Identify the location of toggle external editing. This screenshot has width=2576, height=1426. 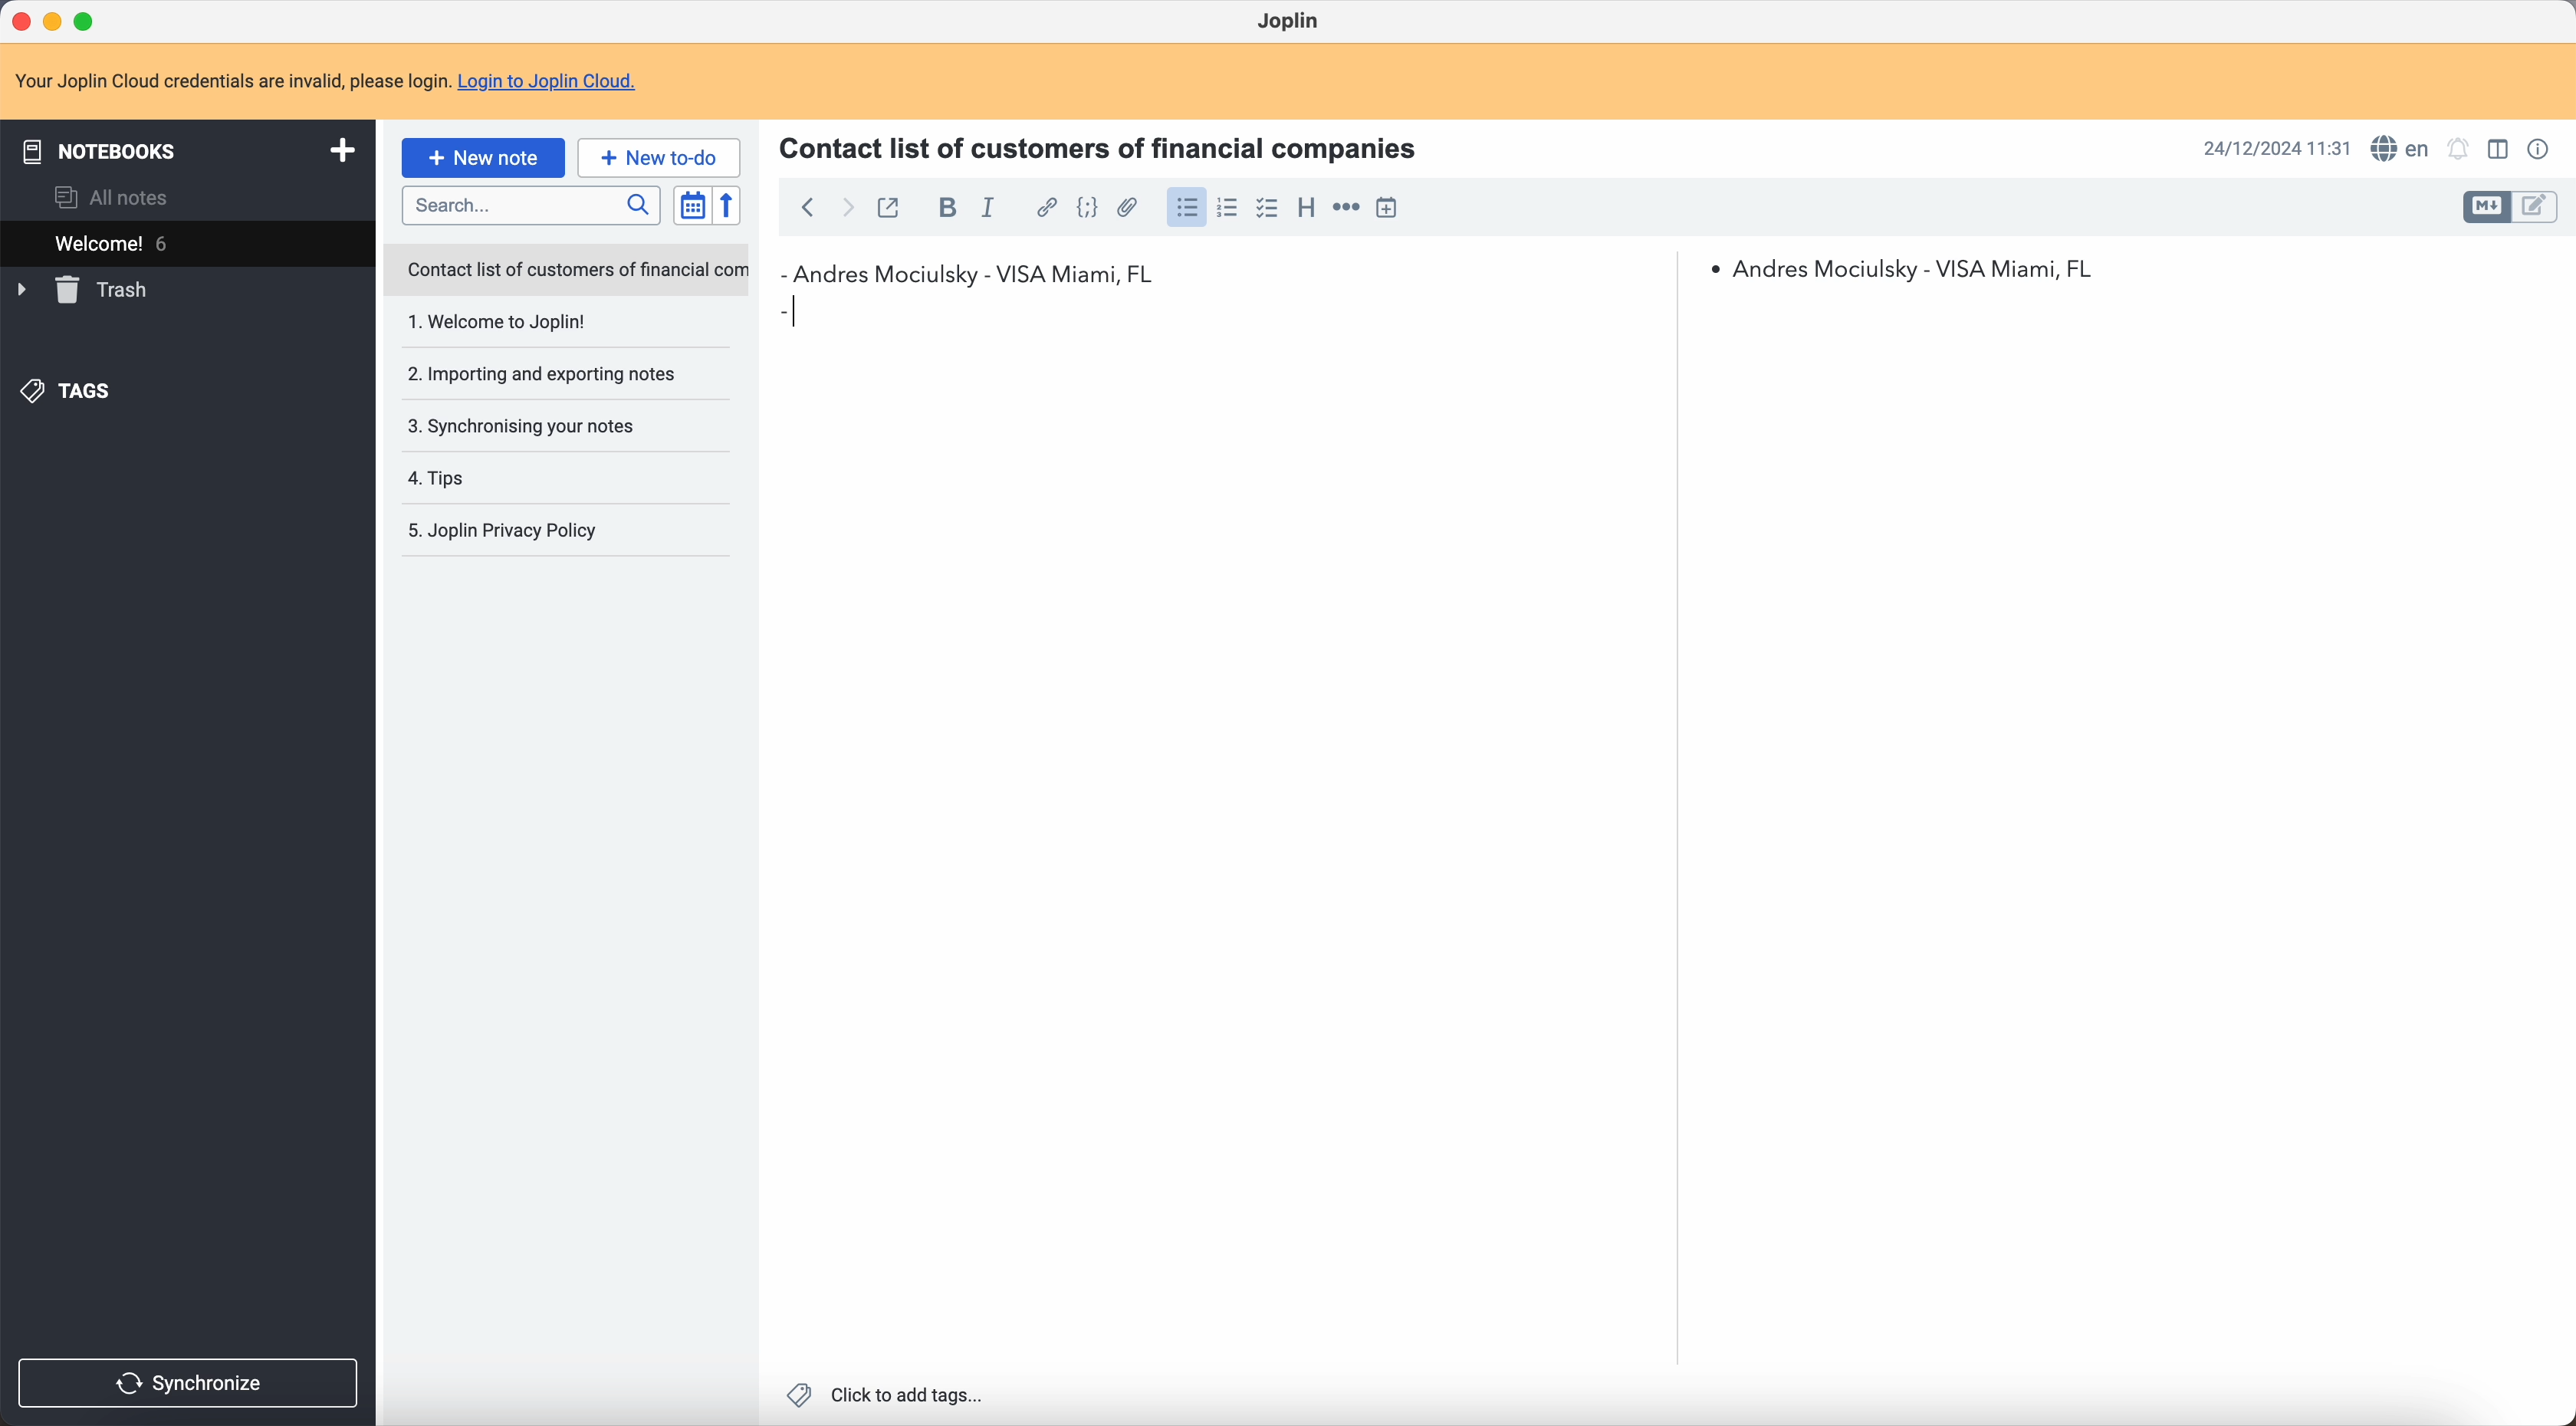
(894, 205).